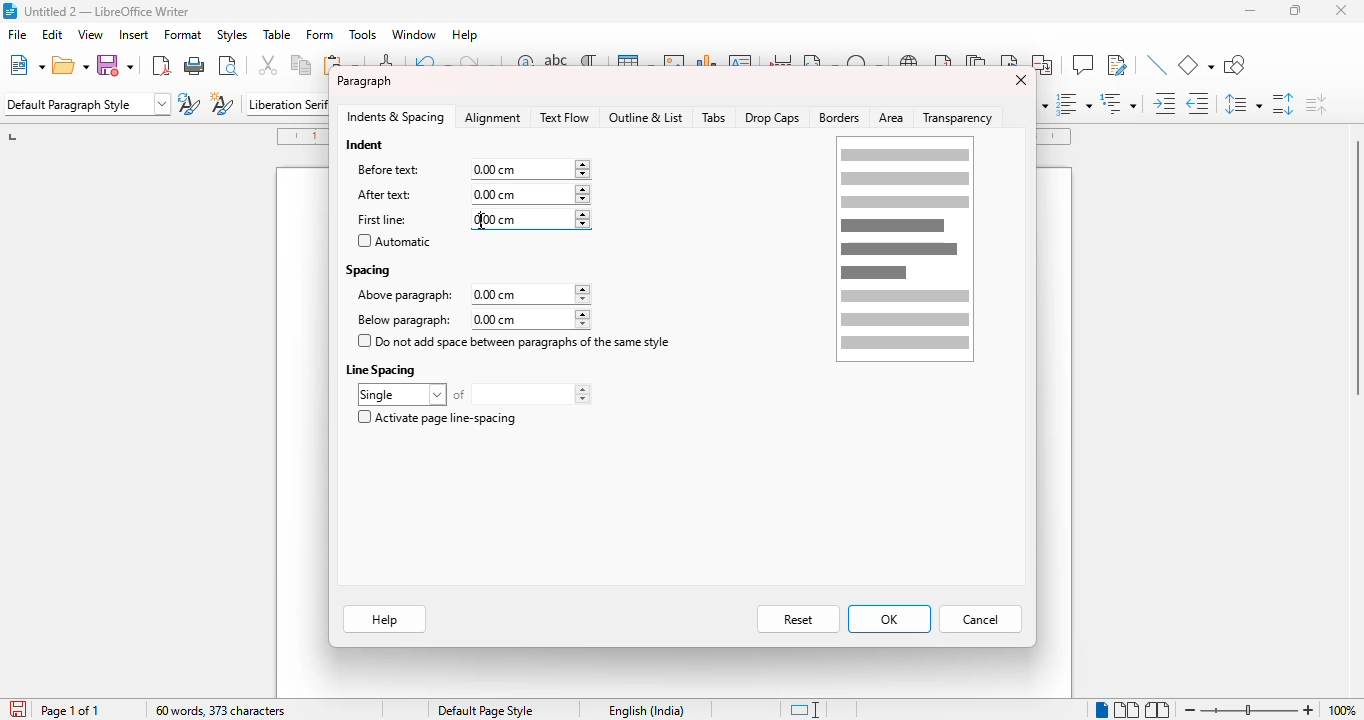 This screenshot has width=1364, height=720. Describe the element at coordinates (472, 295) in the screenshot. I see `above paragraph: 0.00 cm` at that location.